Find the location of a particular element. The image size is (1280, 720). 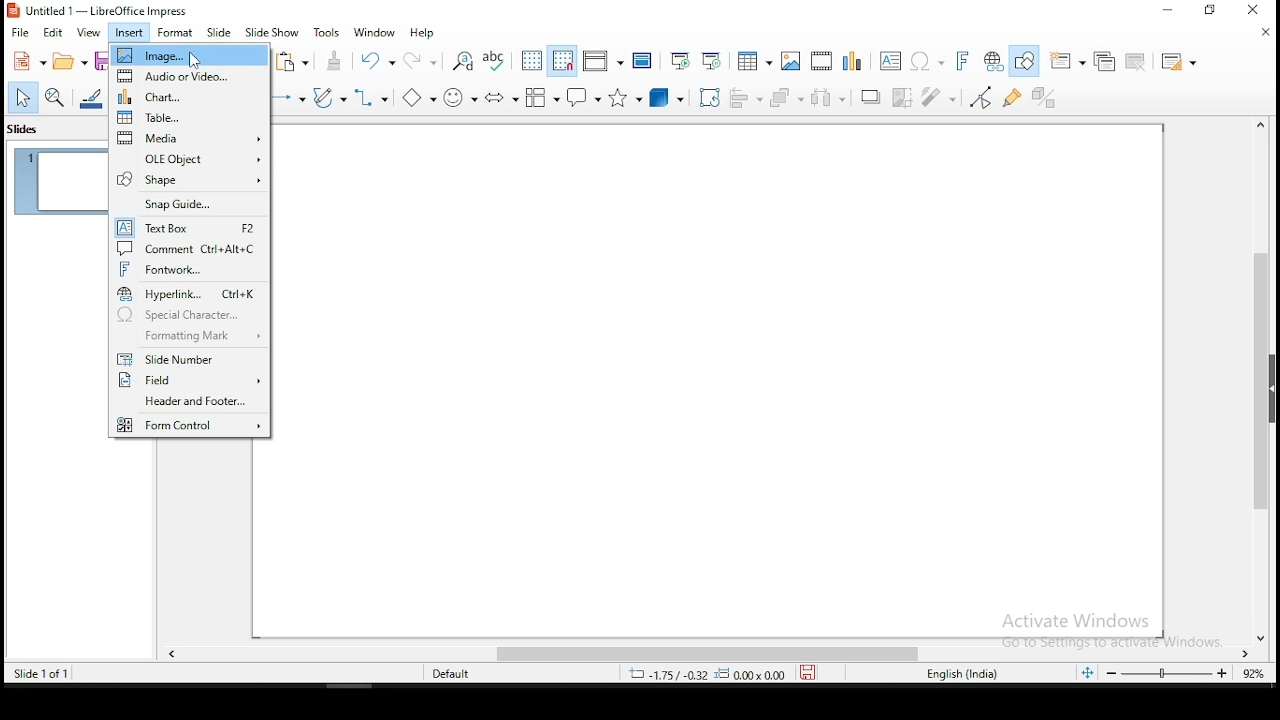

slide layout is located at coordinates (1183, 63).